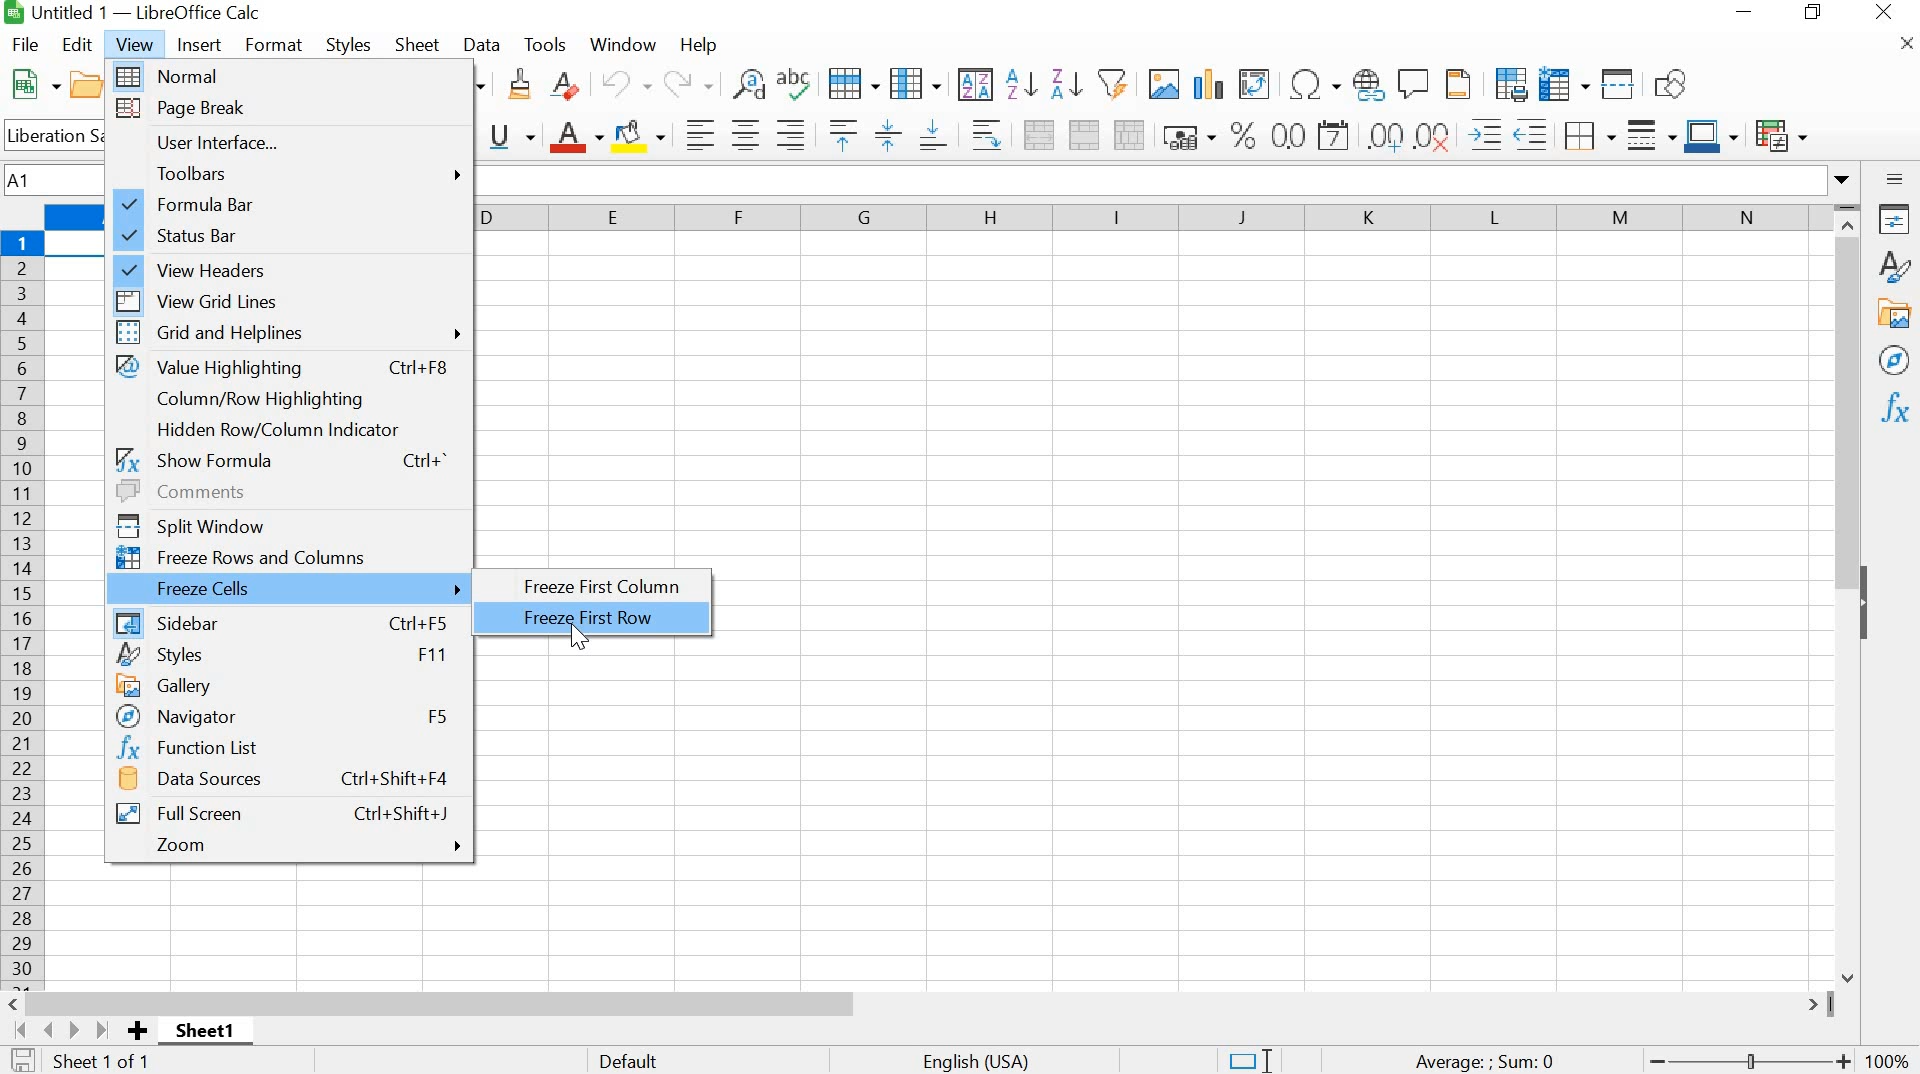  What do you see at coordinates (545, 42) in the screenshot?
I see `TOOLS` at bounding box center [545, 42].